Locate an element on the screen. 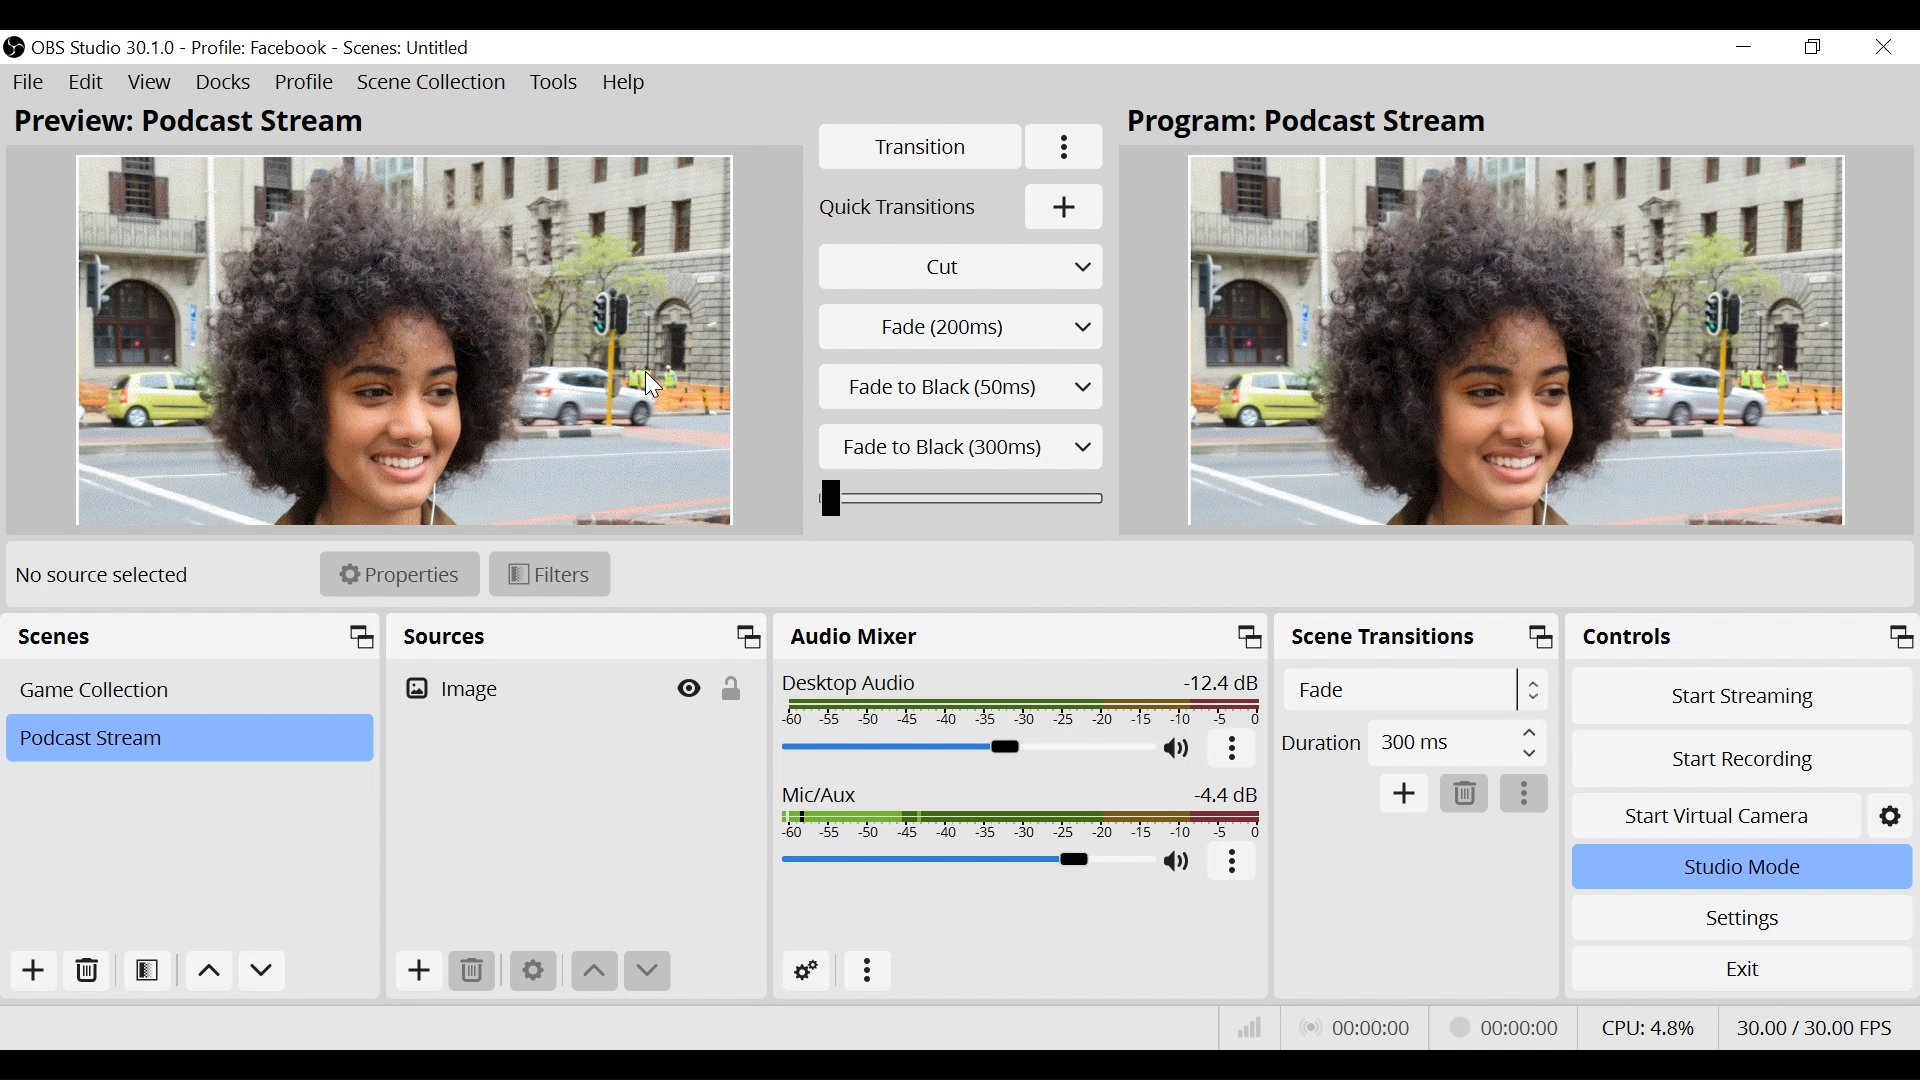  Scene is located at coordinates (409, 46).